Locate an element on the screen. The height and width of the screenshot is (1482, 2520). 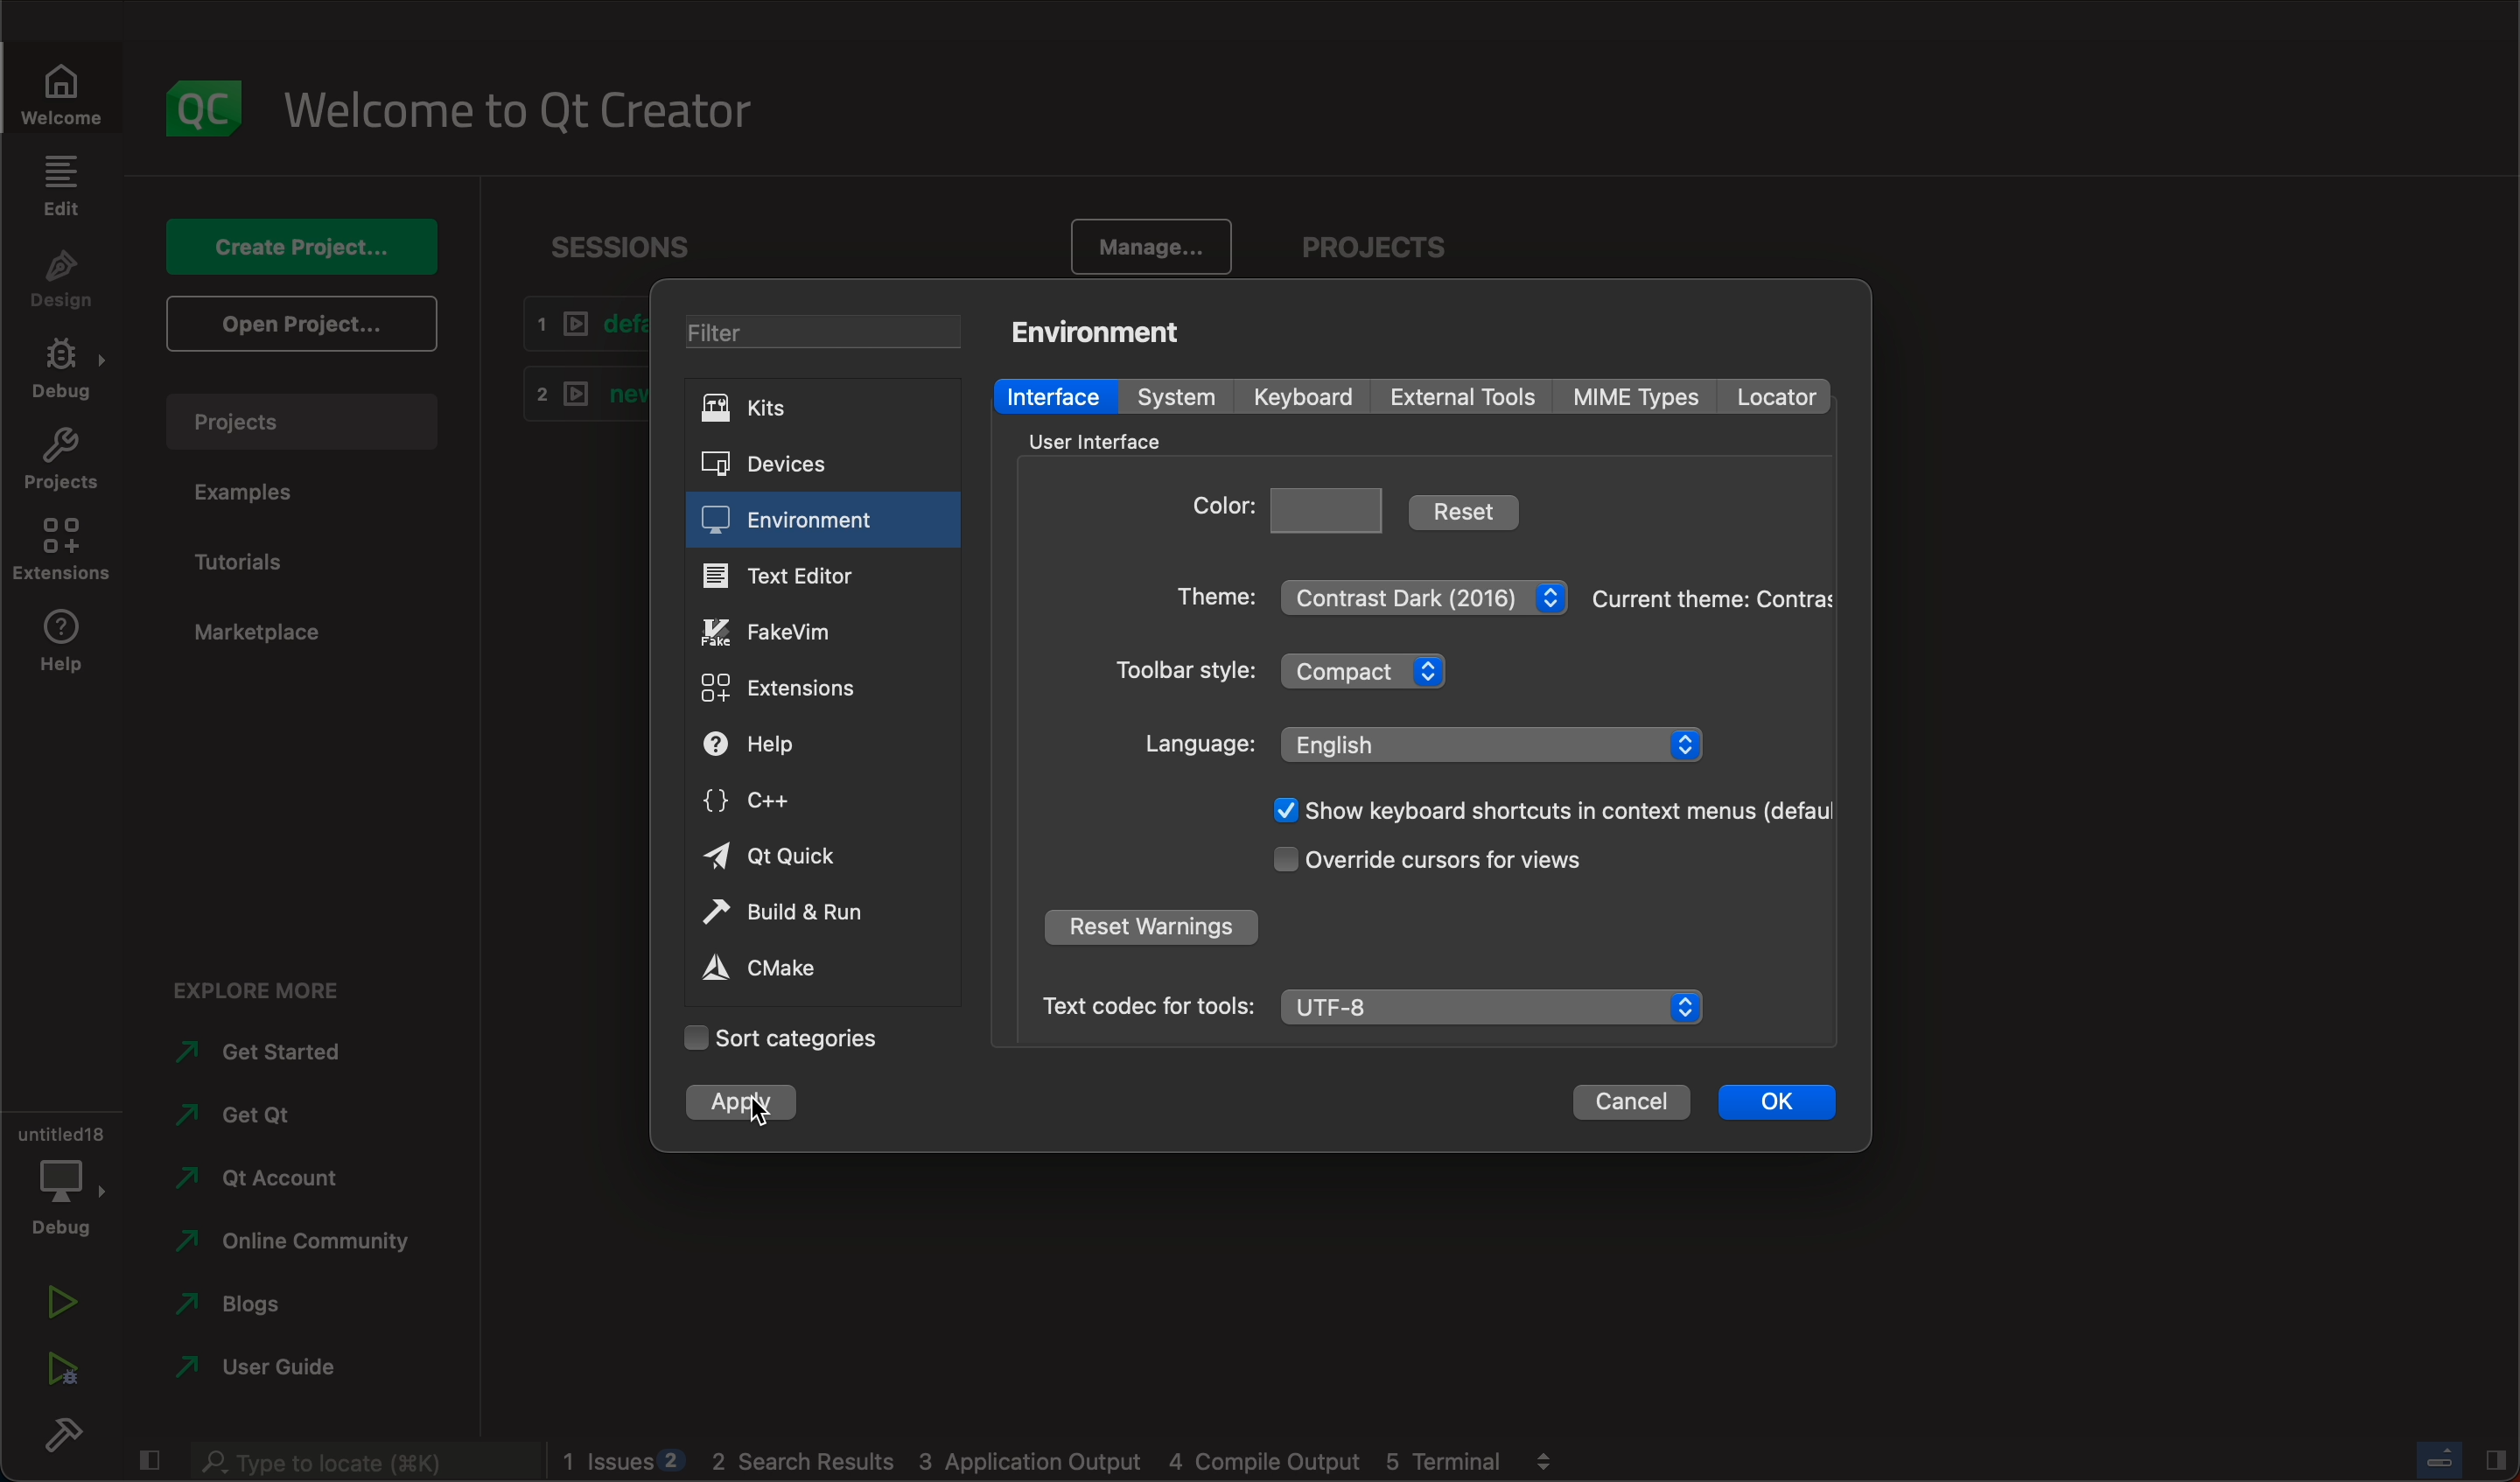
run debug is located at coordinates (59, 1371).